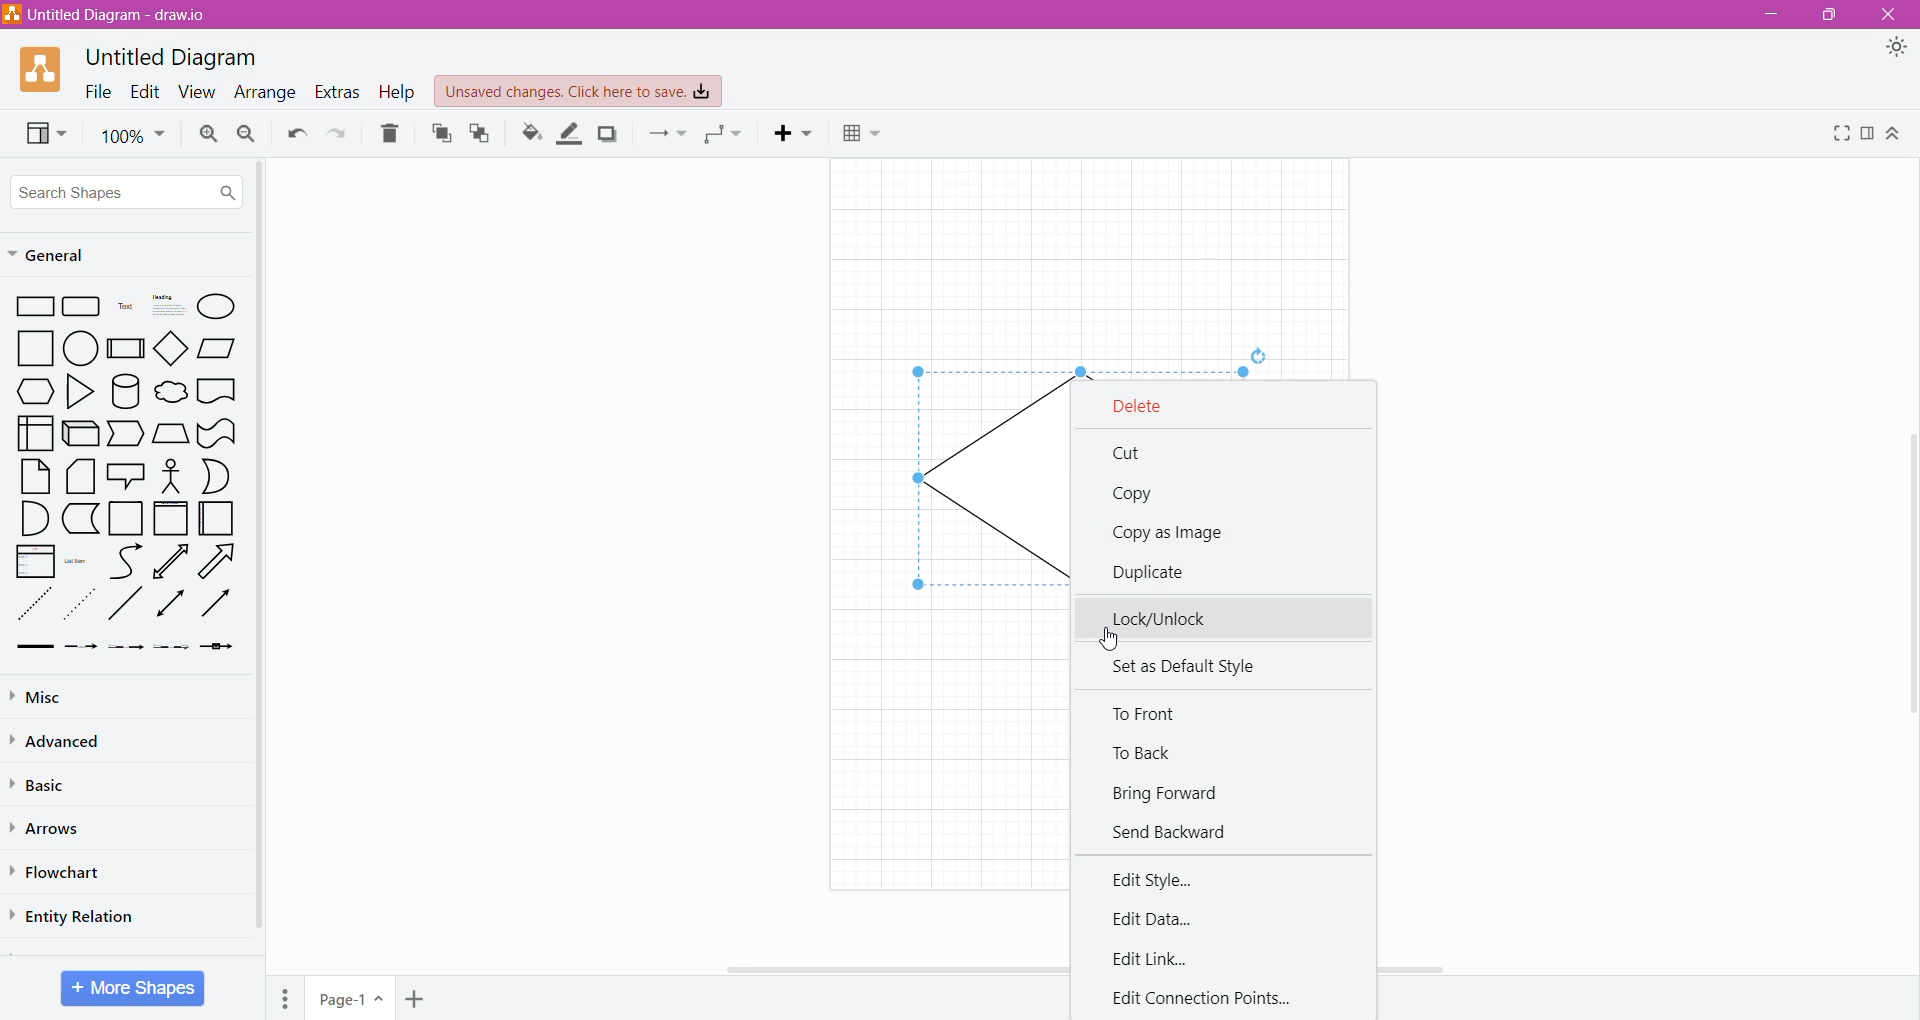 This screenshot has width=1920, height=1020. I want to click on Cursor on lock/unlock, so click(1111, 640).